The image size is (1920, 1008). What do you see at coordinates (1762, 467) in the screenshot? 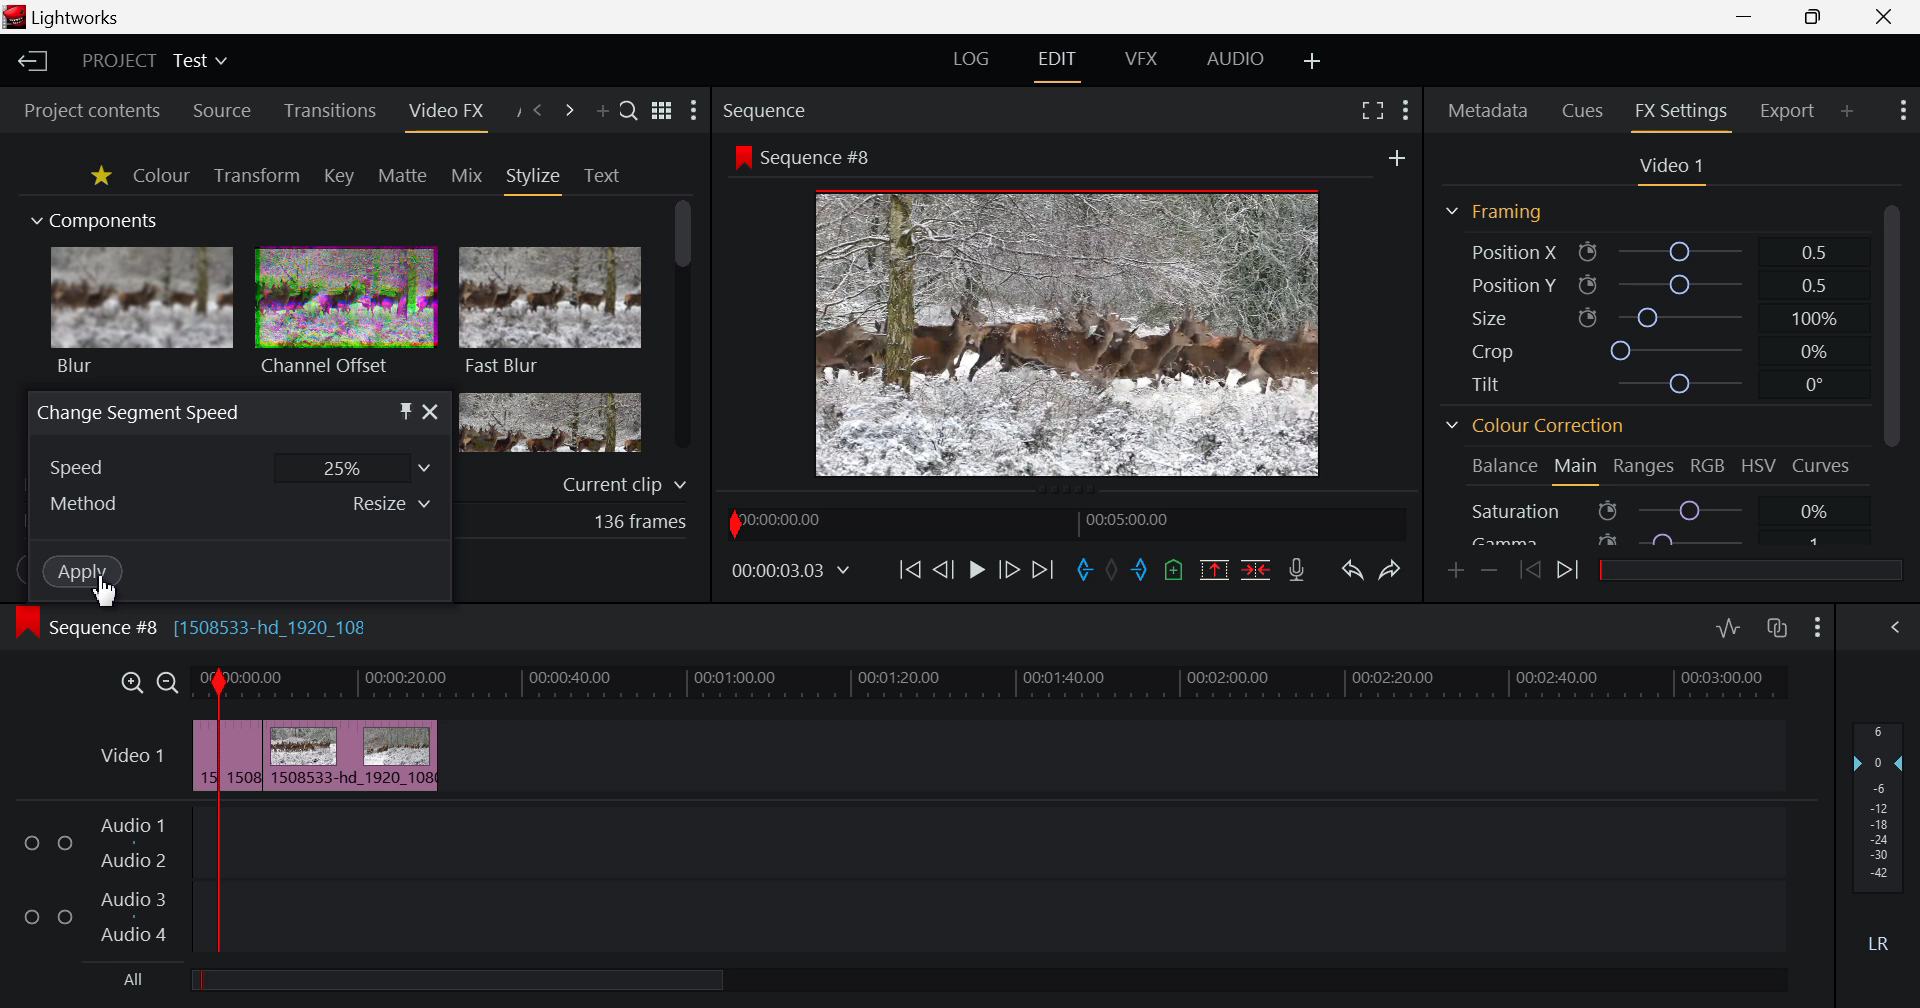
I see `HSV` at bounding box center [1762, 467].